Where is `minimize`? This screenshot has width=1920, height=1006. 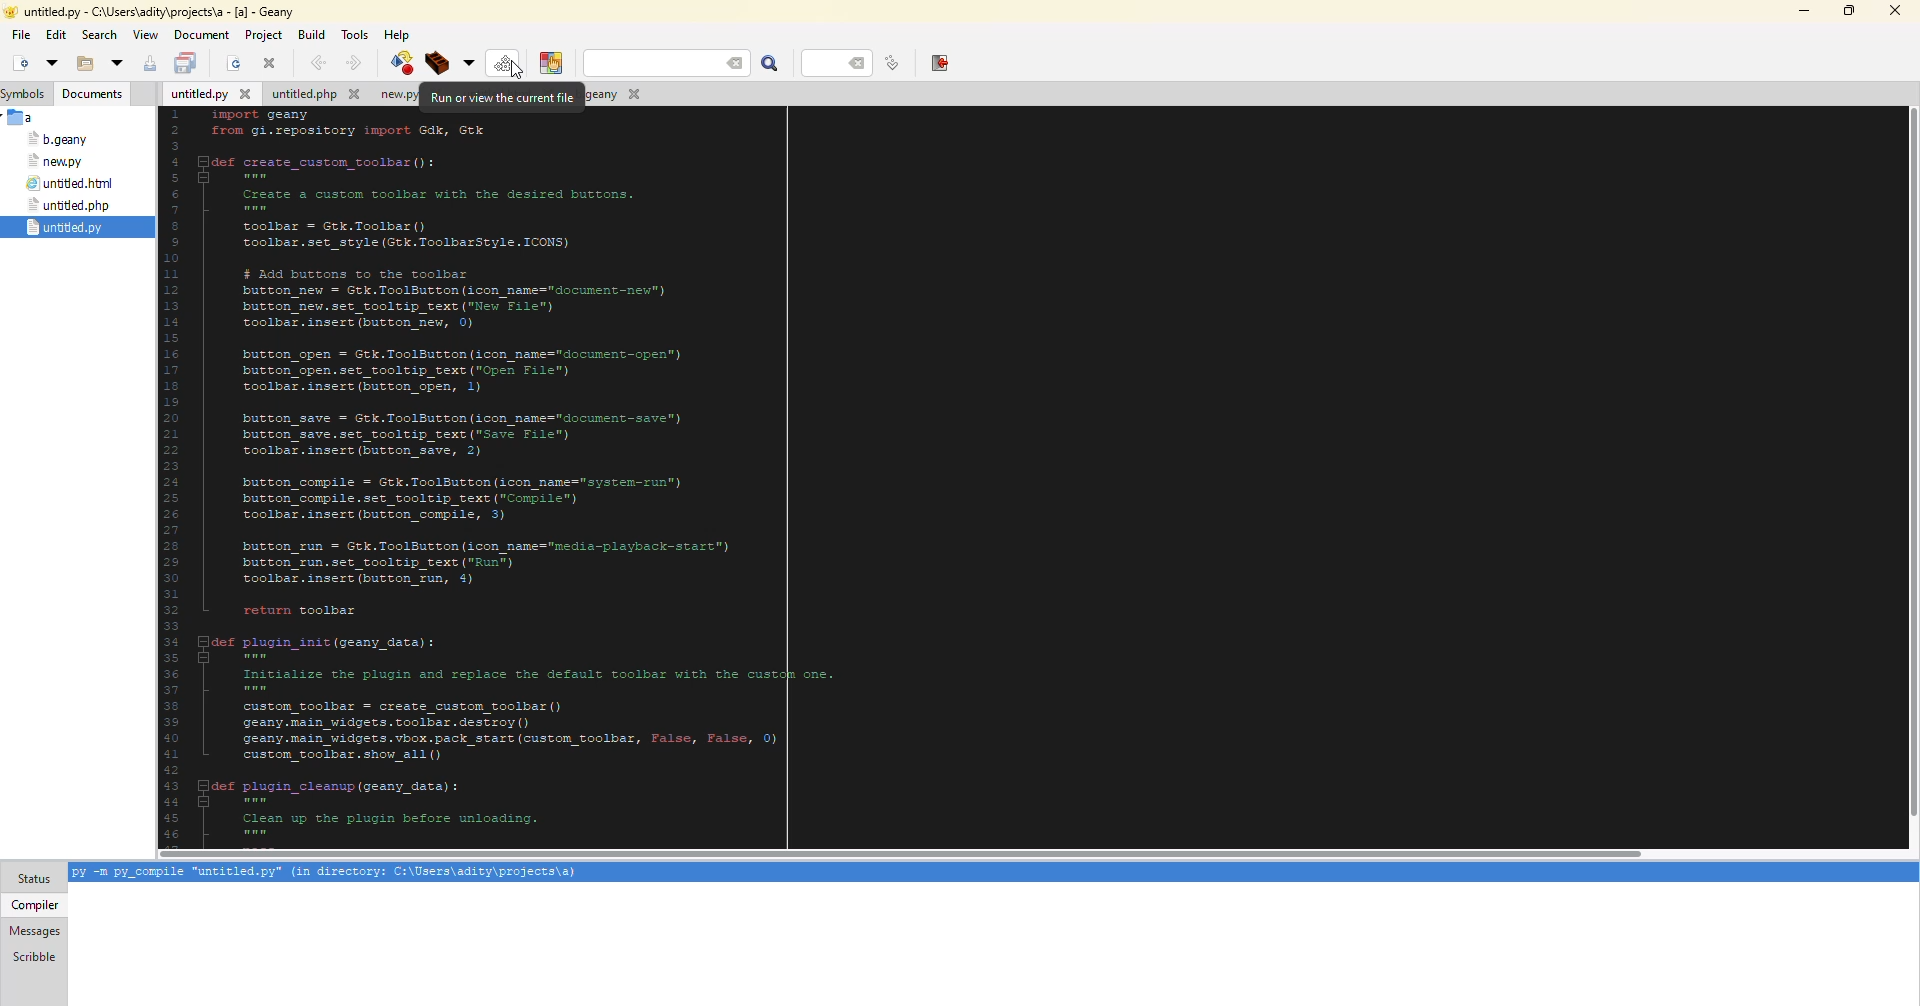
minimize is located at coordinates (1804, 12).